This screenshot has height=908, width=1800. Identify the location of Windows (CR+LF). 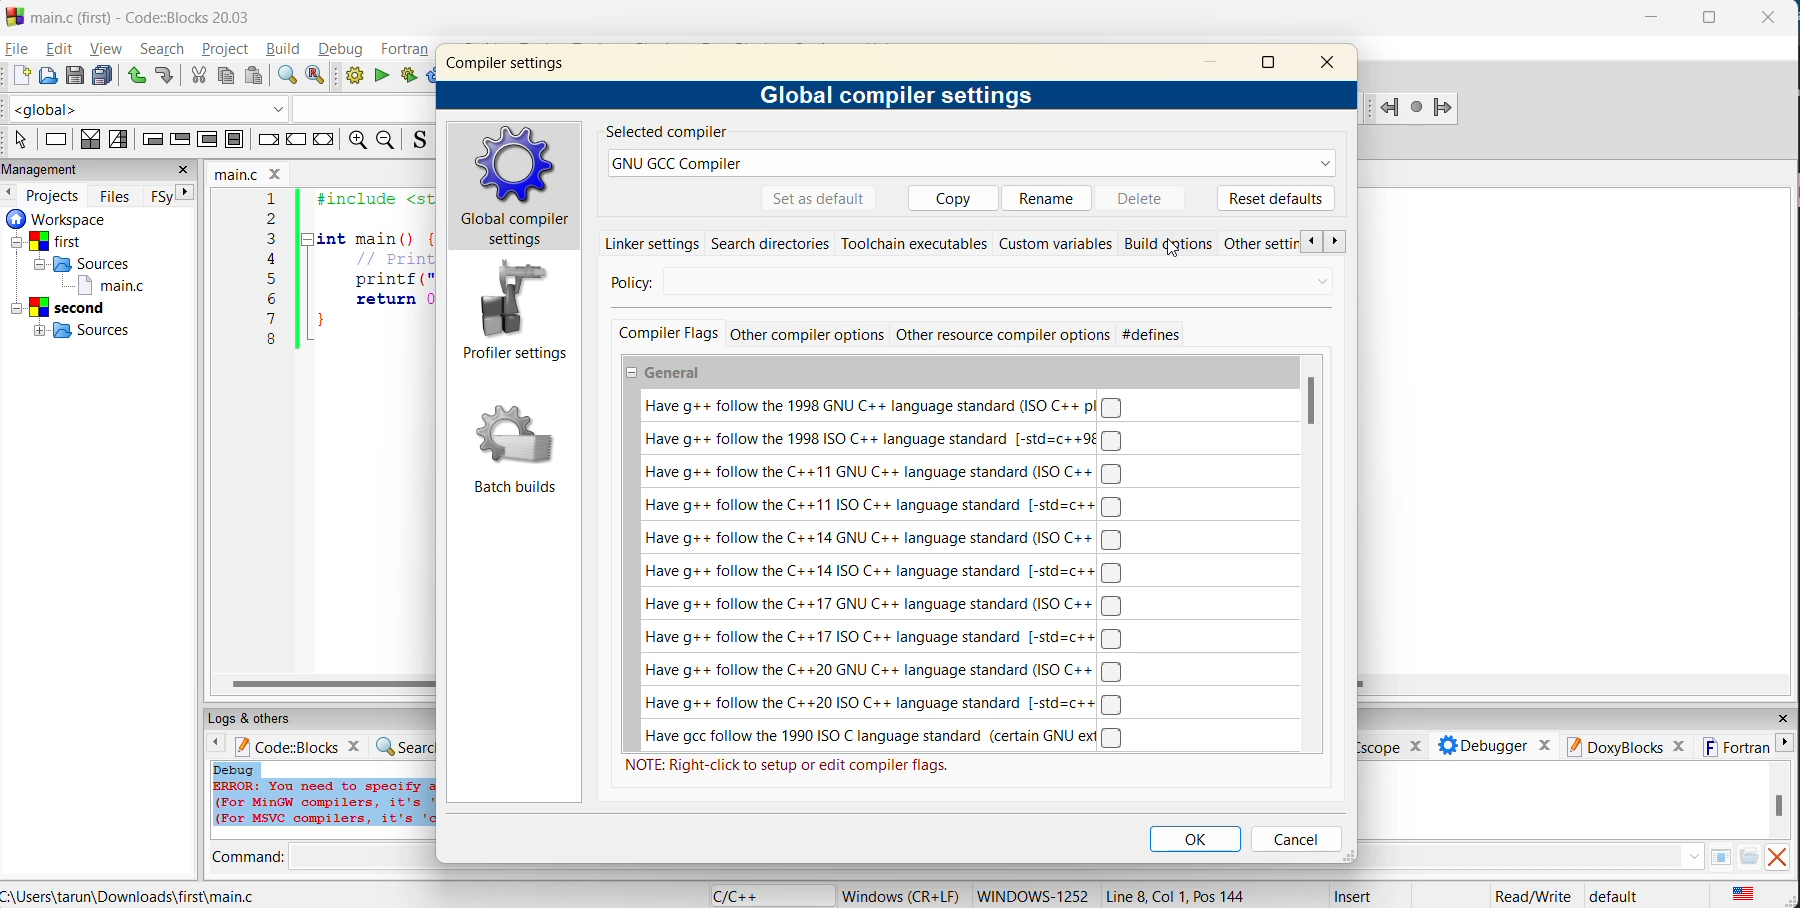
(899, 895).